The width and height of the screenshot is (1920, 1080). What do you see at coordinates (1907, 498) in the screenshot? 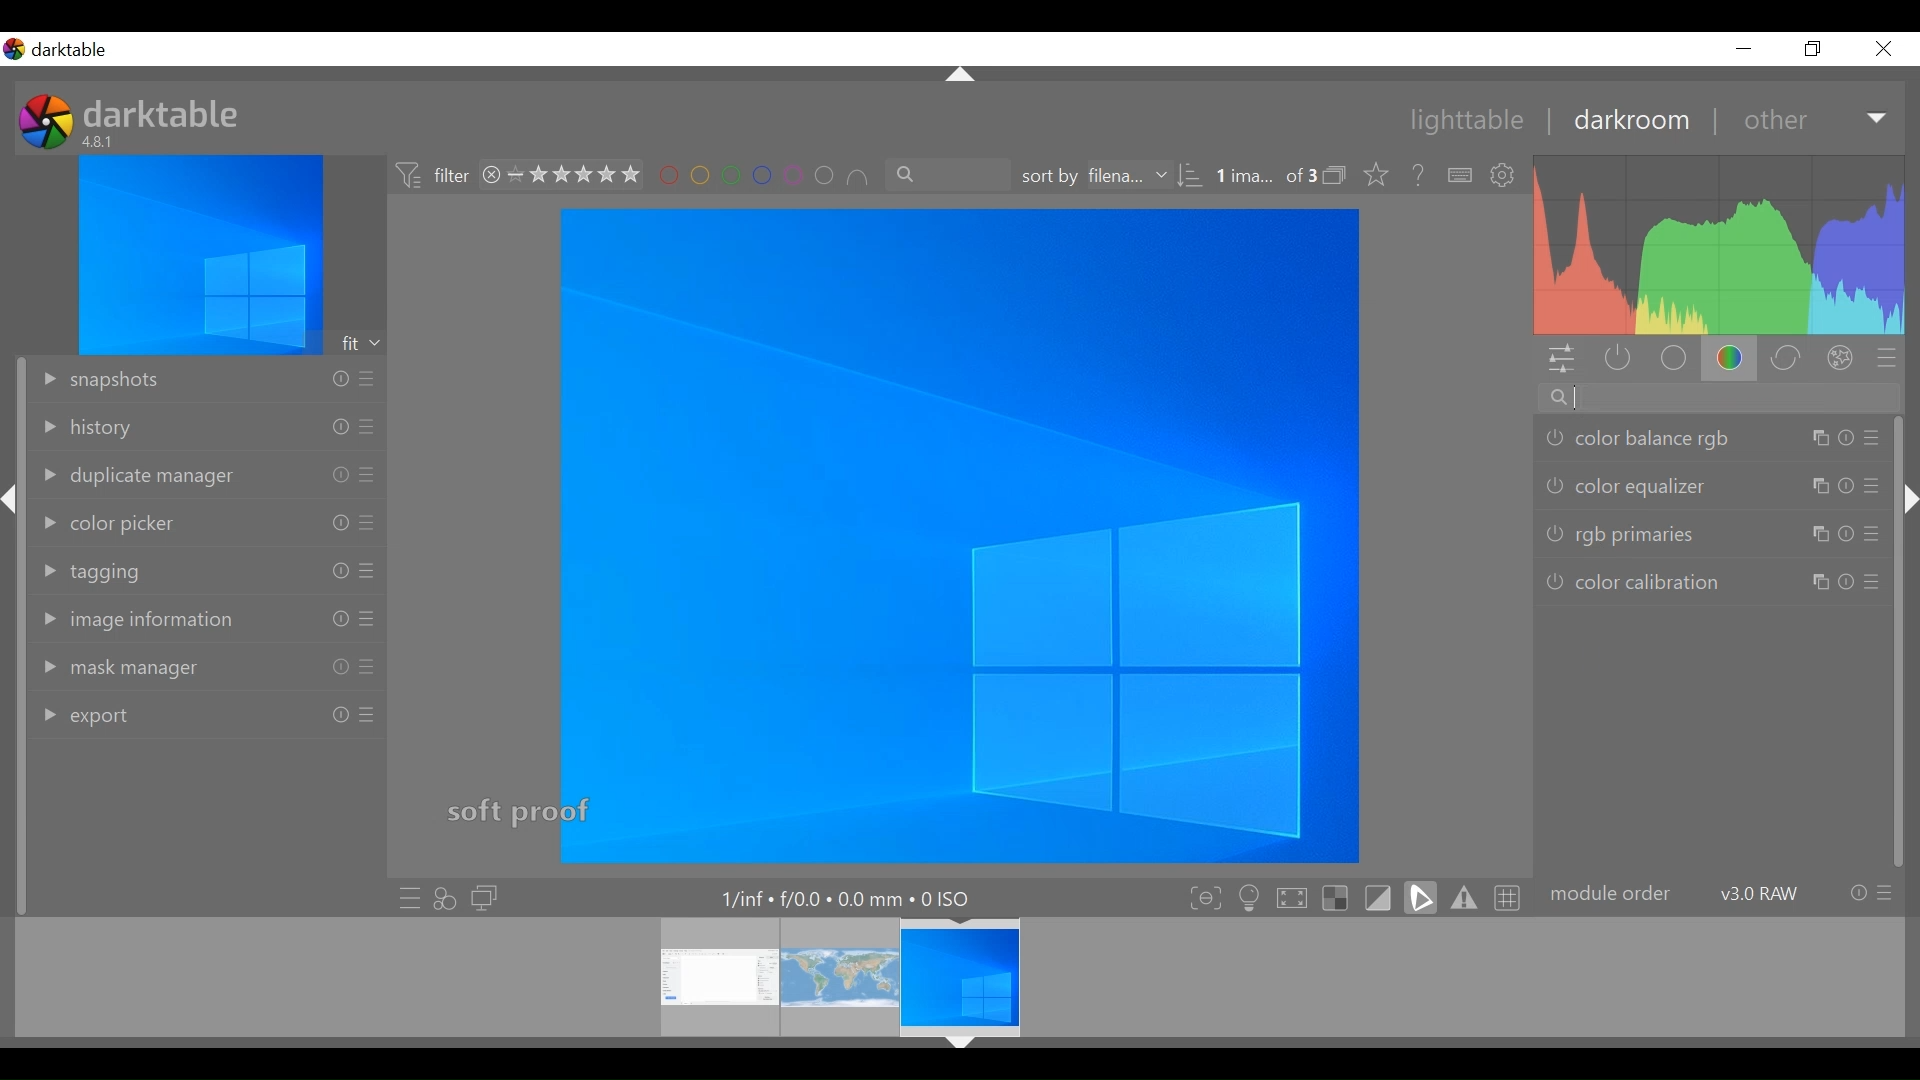
I see `Collapse ` at bounding box center [1907, 498].